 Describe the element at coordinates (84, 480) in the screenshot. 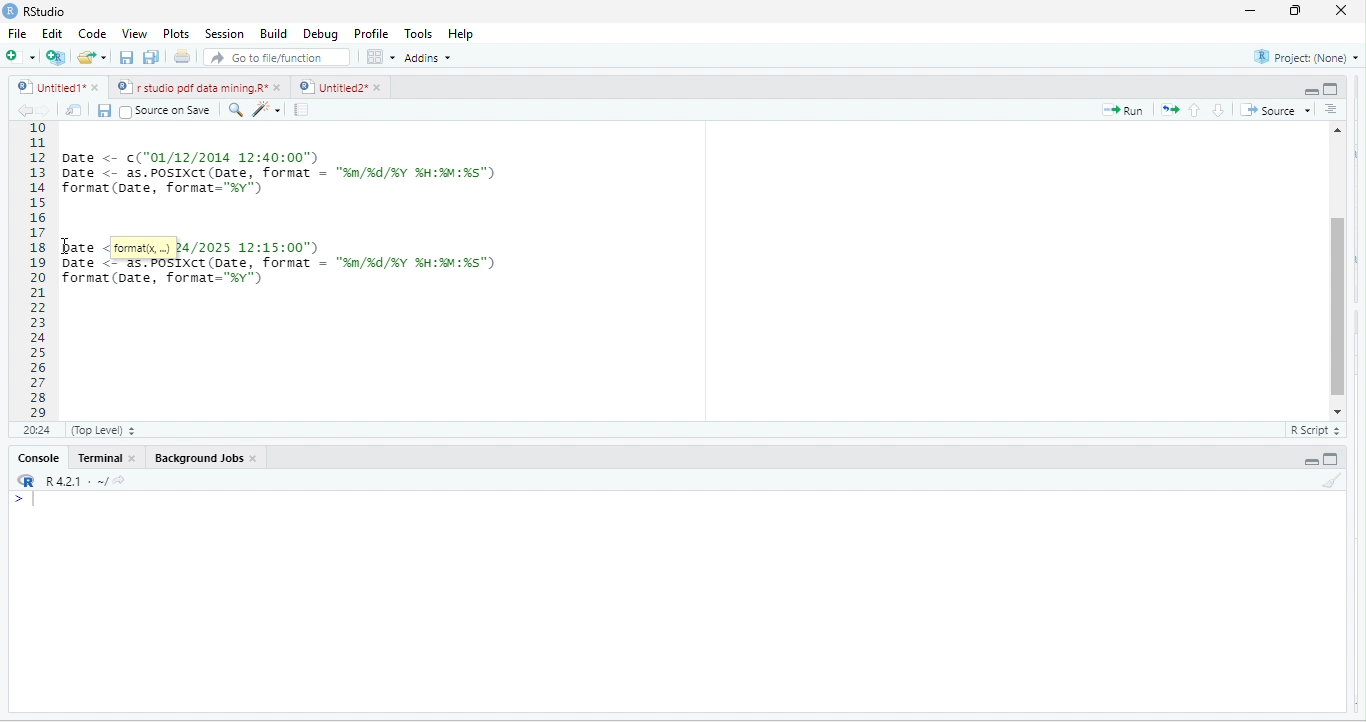

I see `R421: ~/` at that location.